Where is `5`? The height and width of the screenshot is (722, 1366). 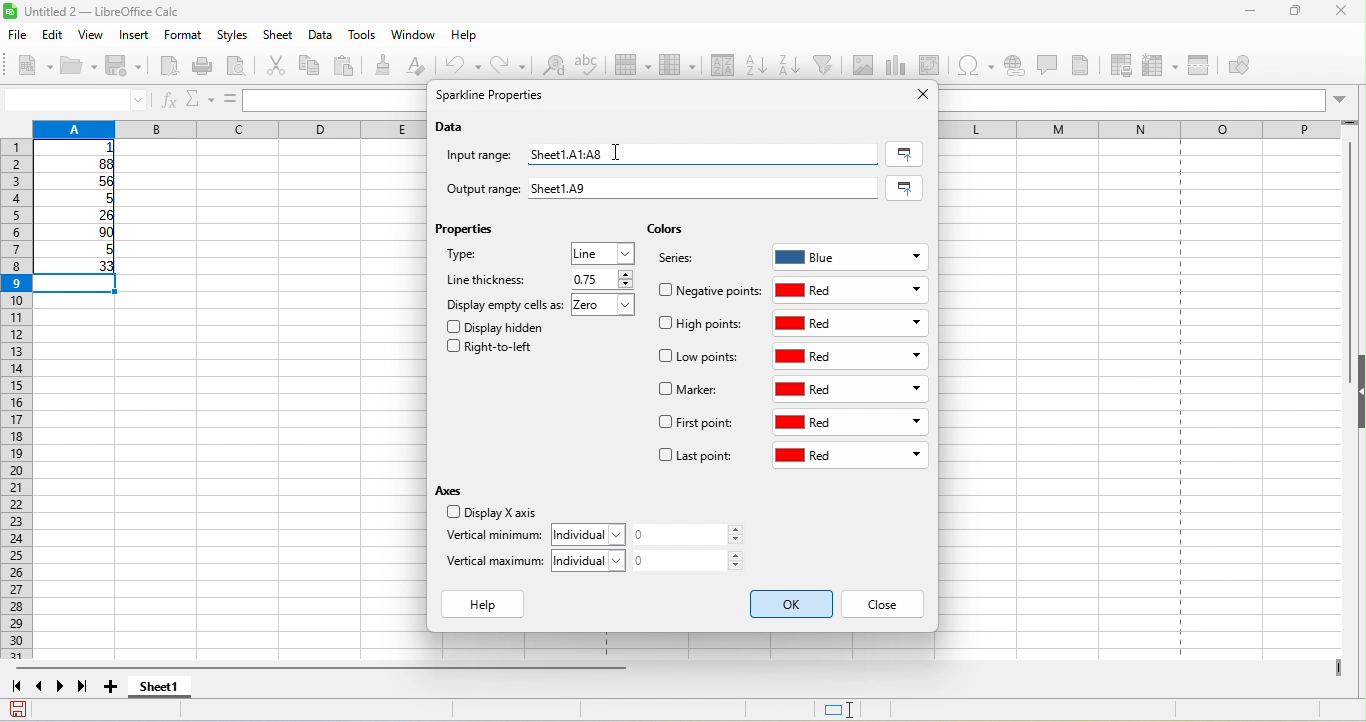 5 is located at coordinates (76, 252).